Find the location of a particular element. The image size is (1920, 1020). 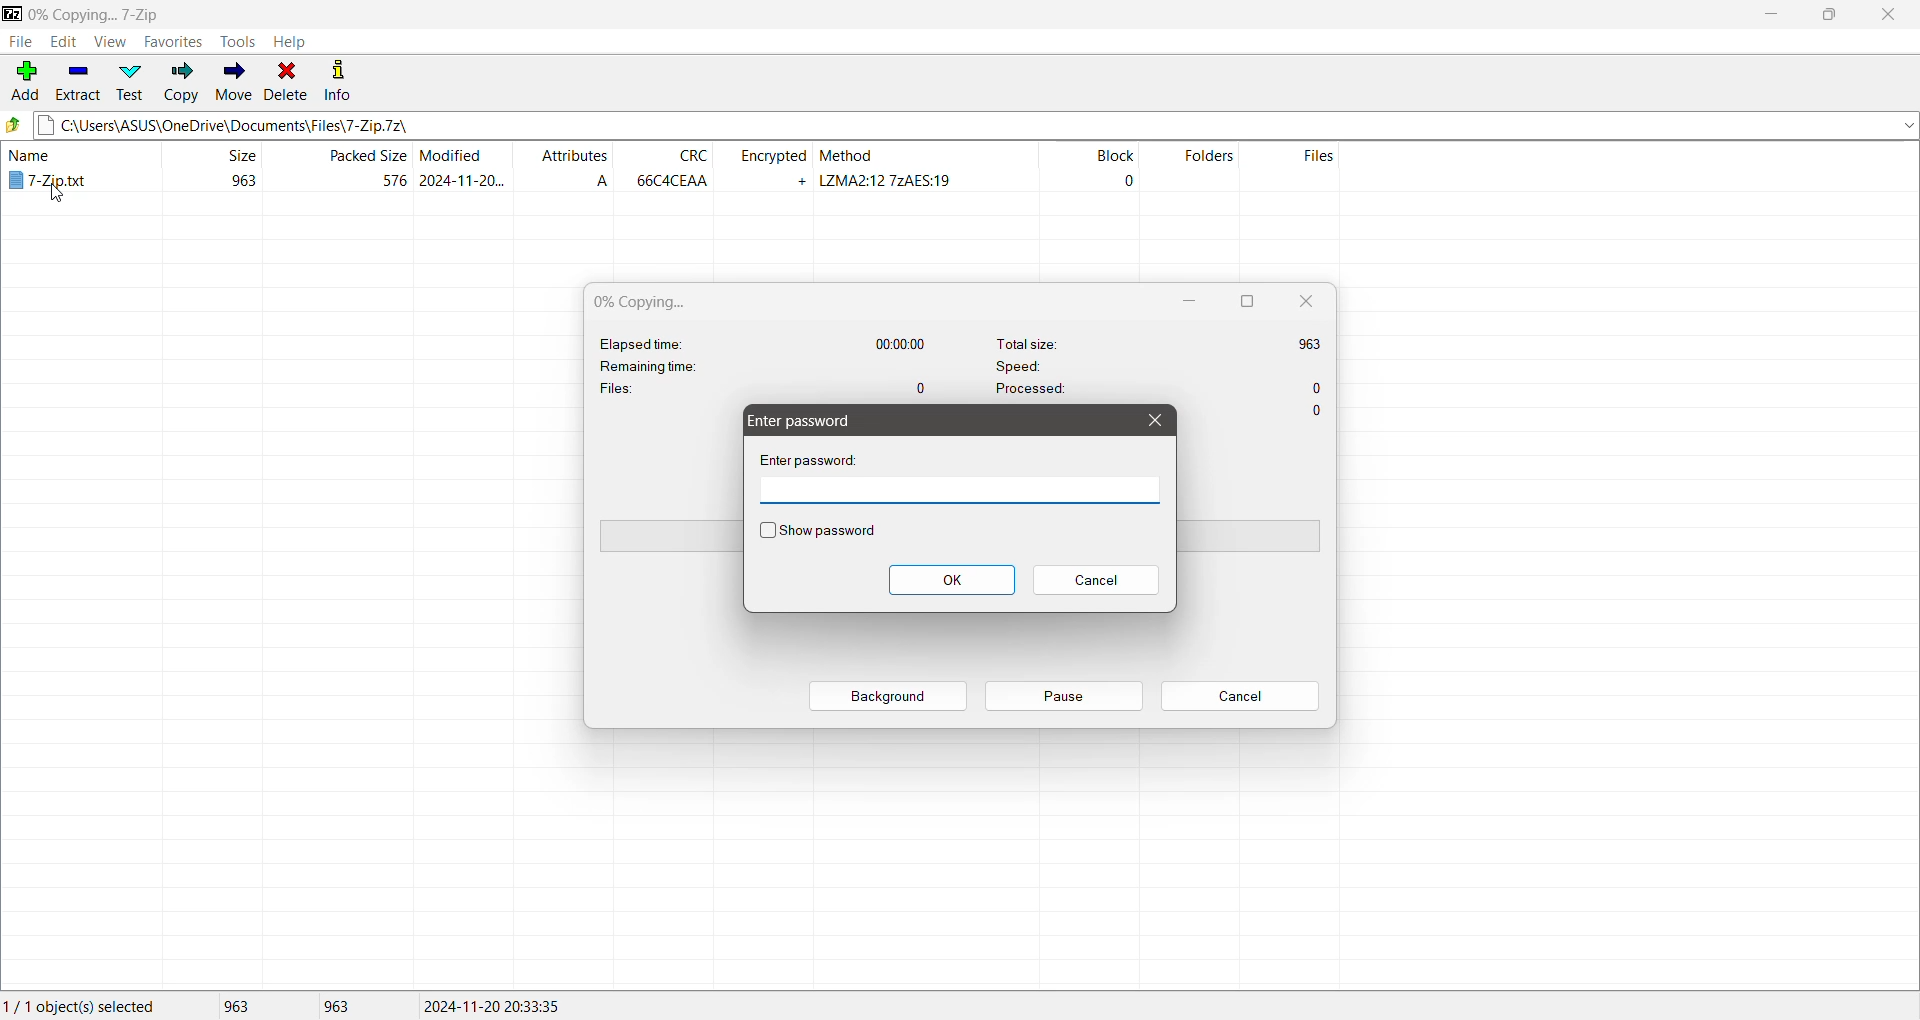

0% Copying is located at coordinates (650, 302).